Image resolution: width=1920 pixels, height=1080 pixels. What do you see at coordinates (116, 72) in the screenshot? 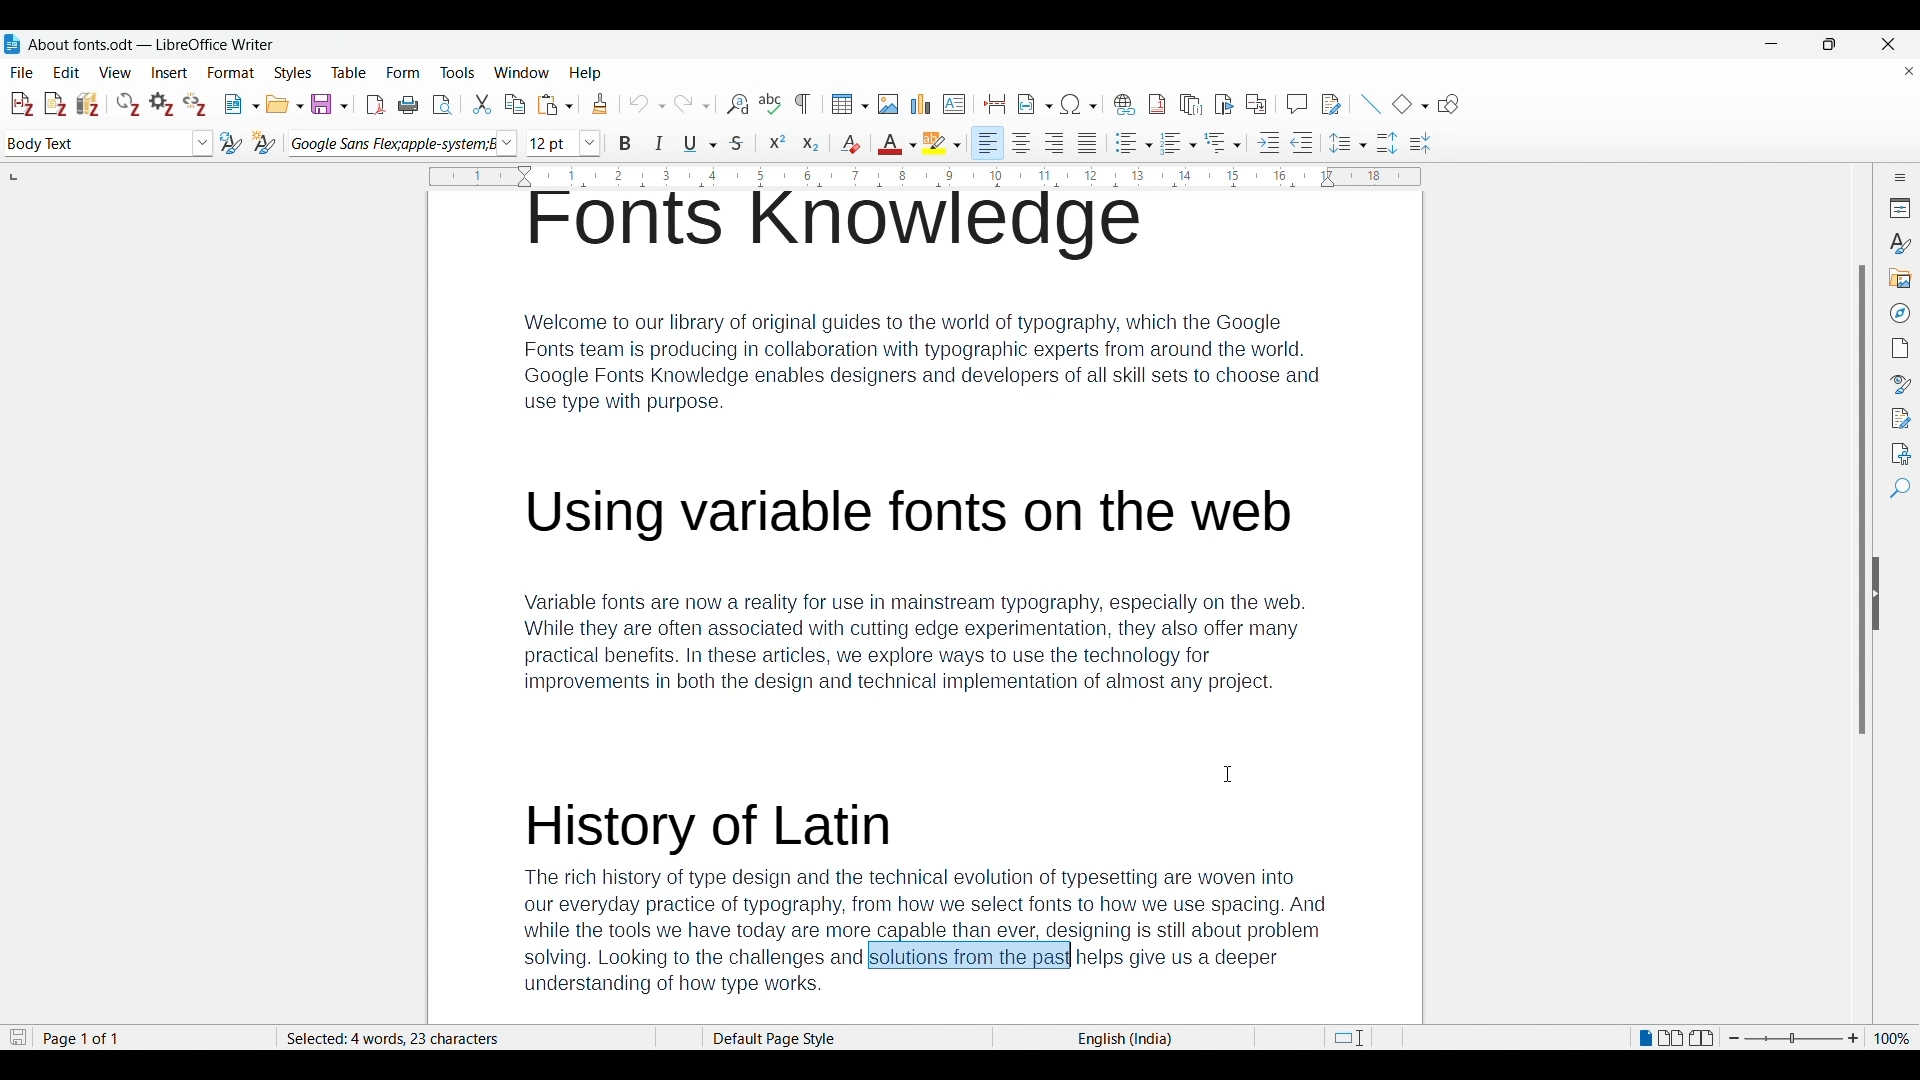
I see `View menu` at bounding box center [116, 72].